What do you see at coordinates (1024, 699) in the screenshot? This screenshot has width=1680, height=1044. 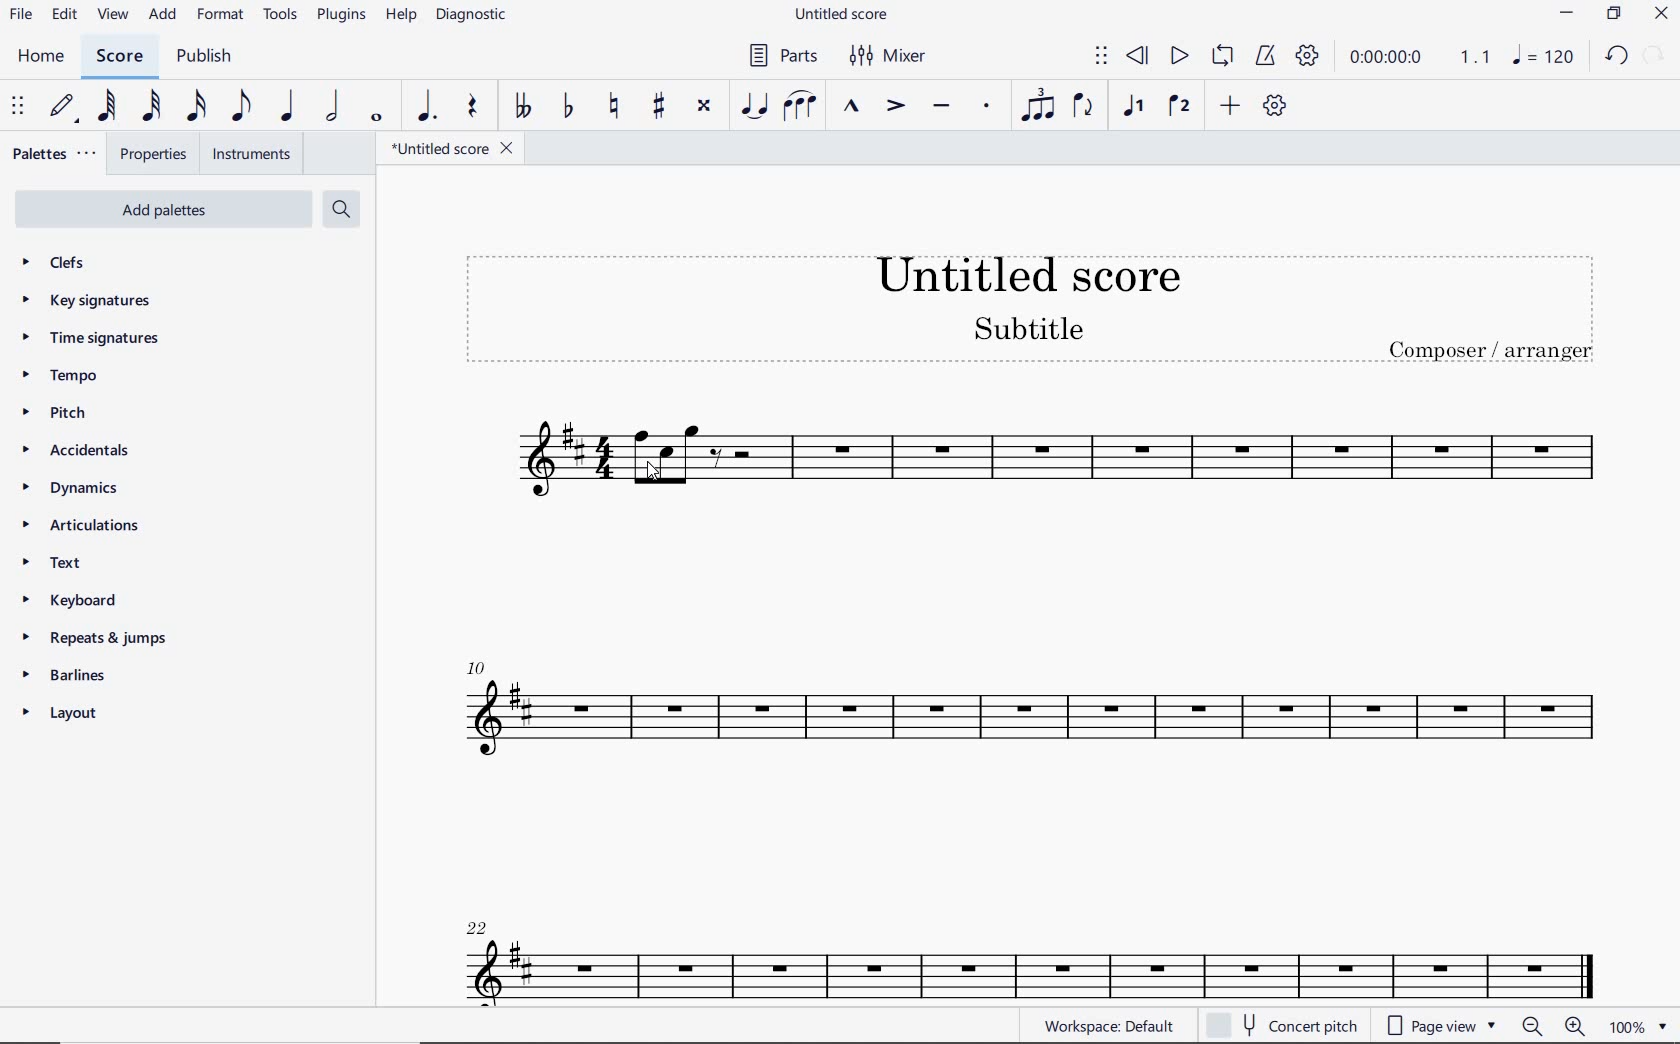 I see `INSTRUMENT: TENOR SAXOPHONE` at bounding box center [1024, 699].